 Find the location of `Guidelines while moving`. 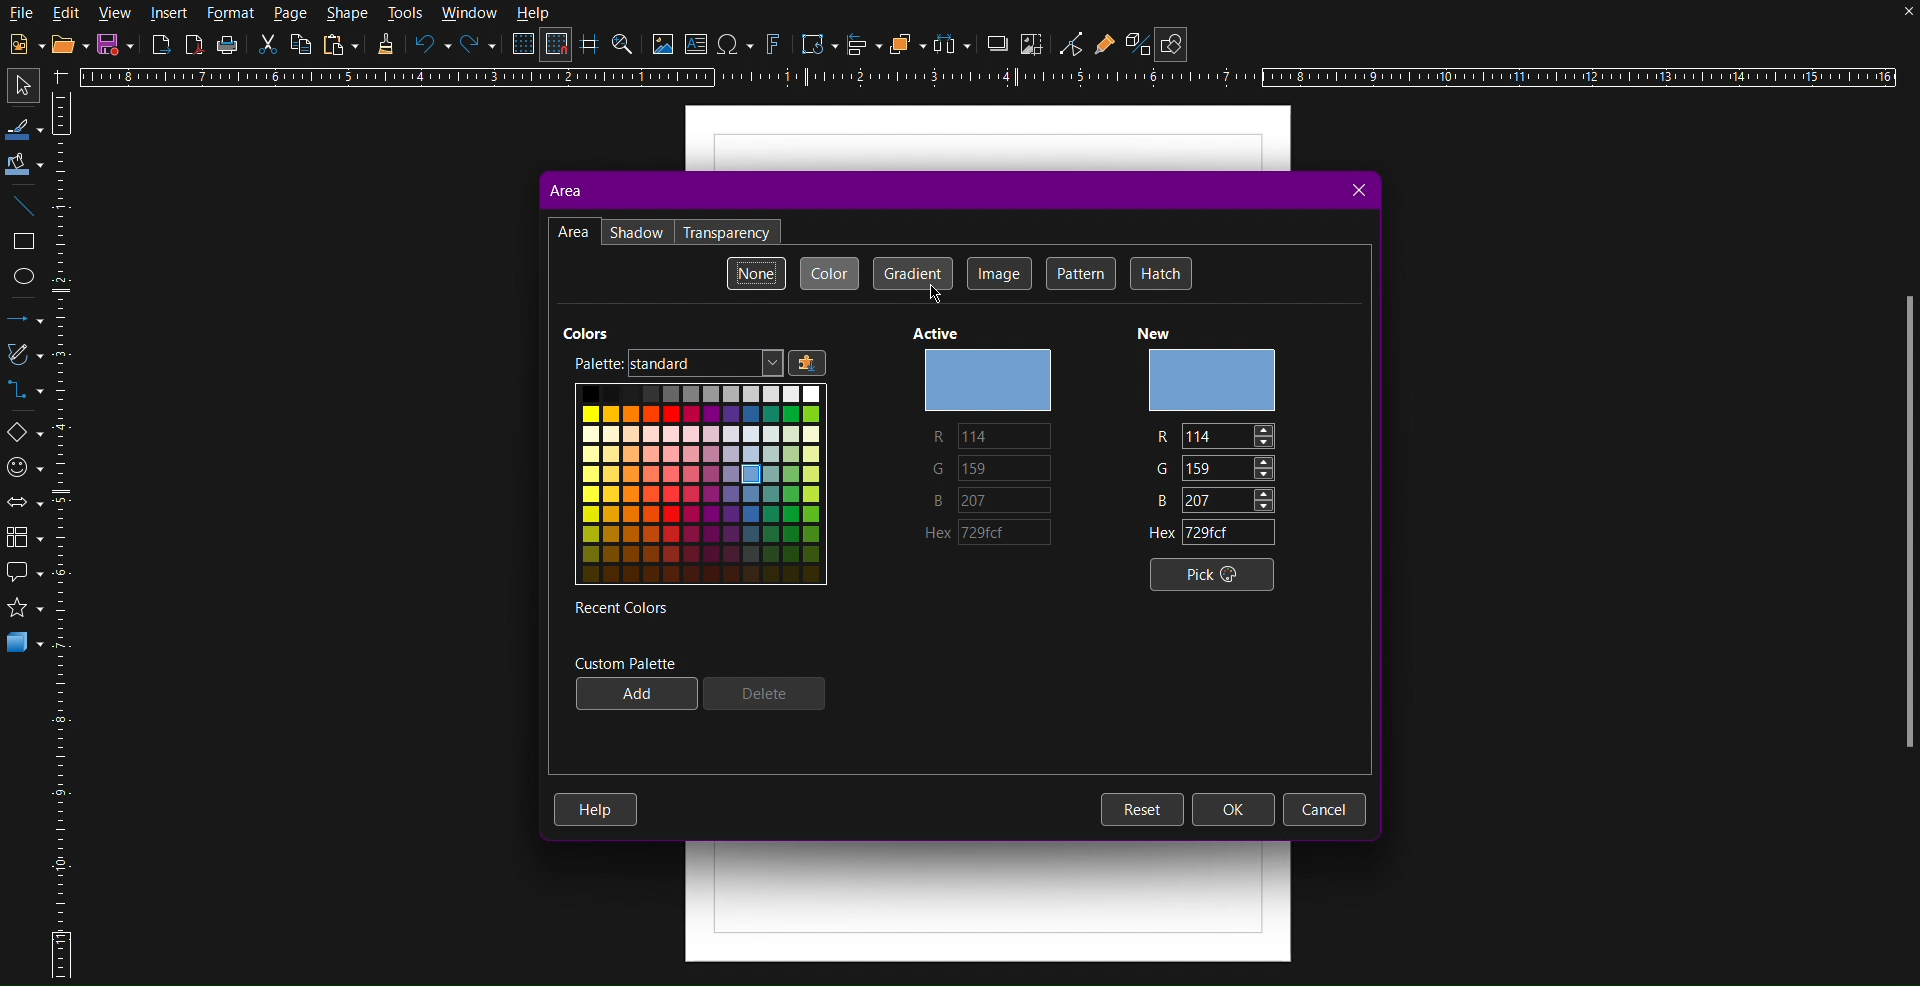

Guidelines while moving is located at coordinates (591, 47).